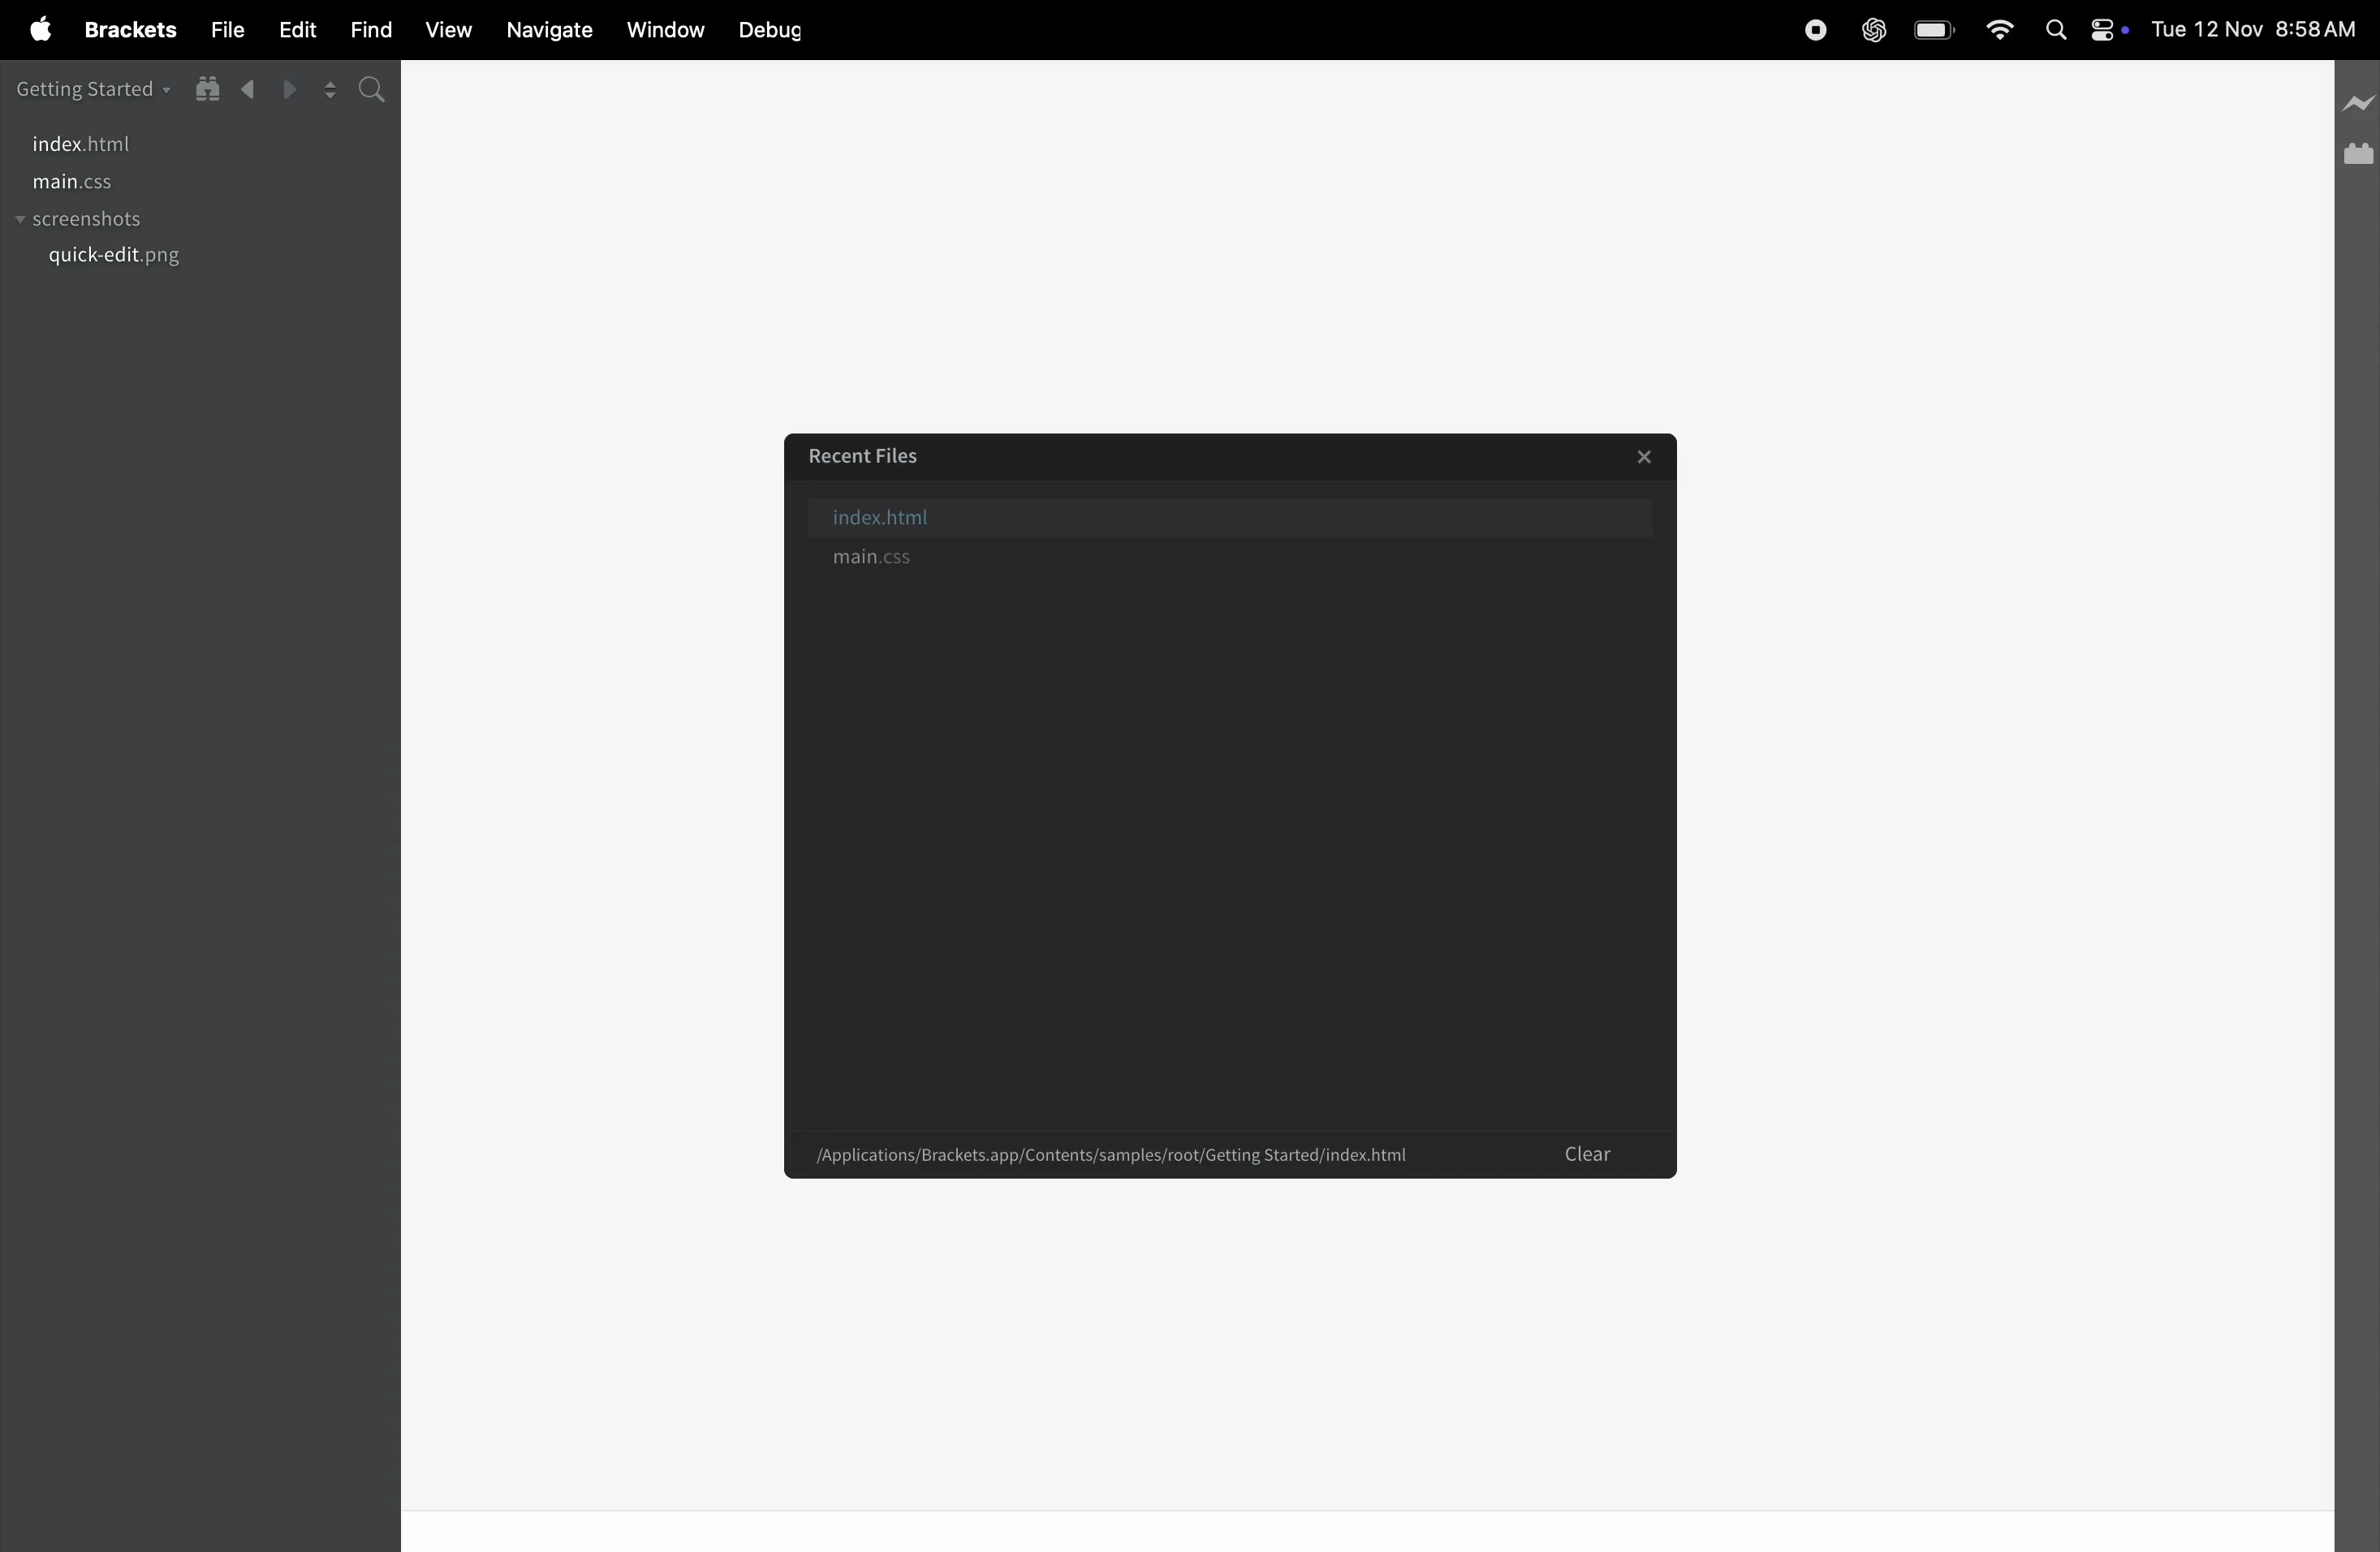 Image resolution: width=2380 pixels, height=1552 pixels. Describe the element at coordinates (2355, 100) in the screenshot. I see `line preview` at that location.